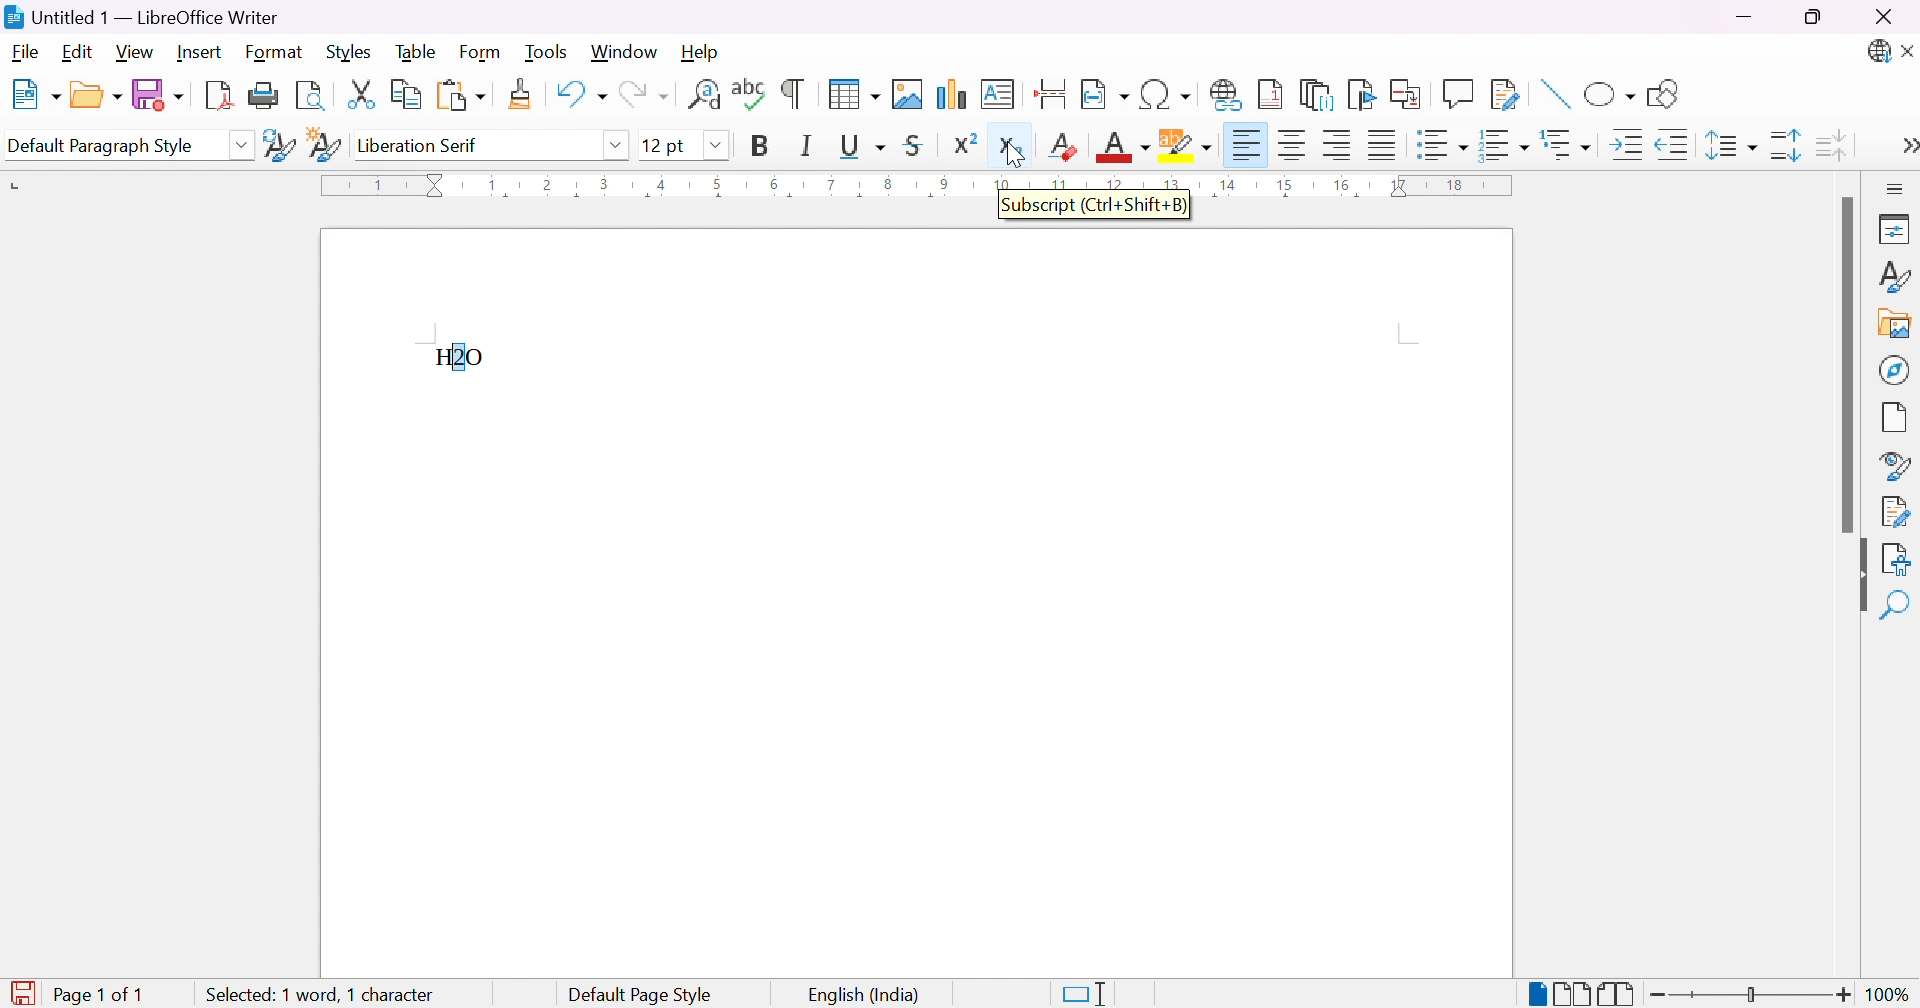  I want to click on Form, so click(485, 53).